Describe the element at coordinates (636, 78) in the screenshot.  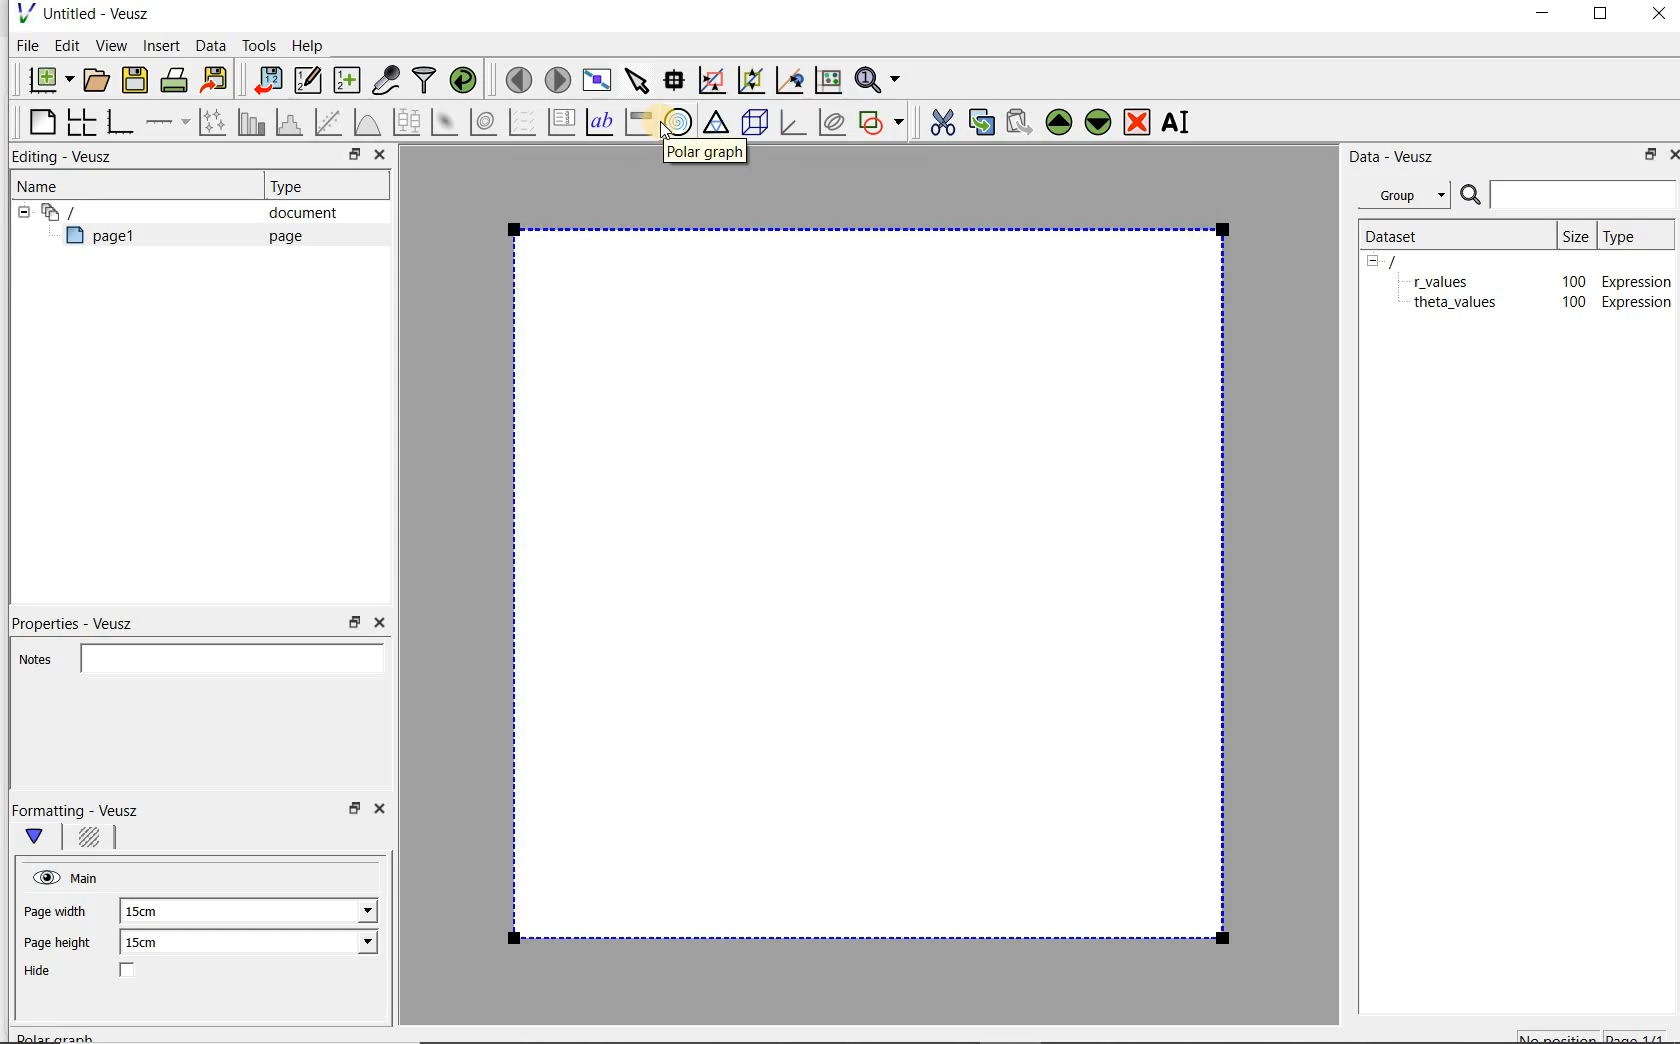
I see `select items from the graph or scroll` at that location.